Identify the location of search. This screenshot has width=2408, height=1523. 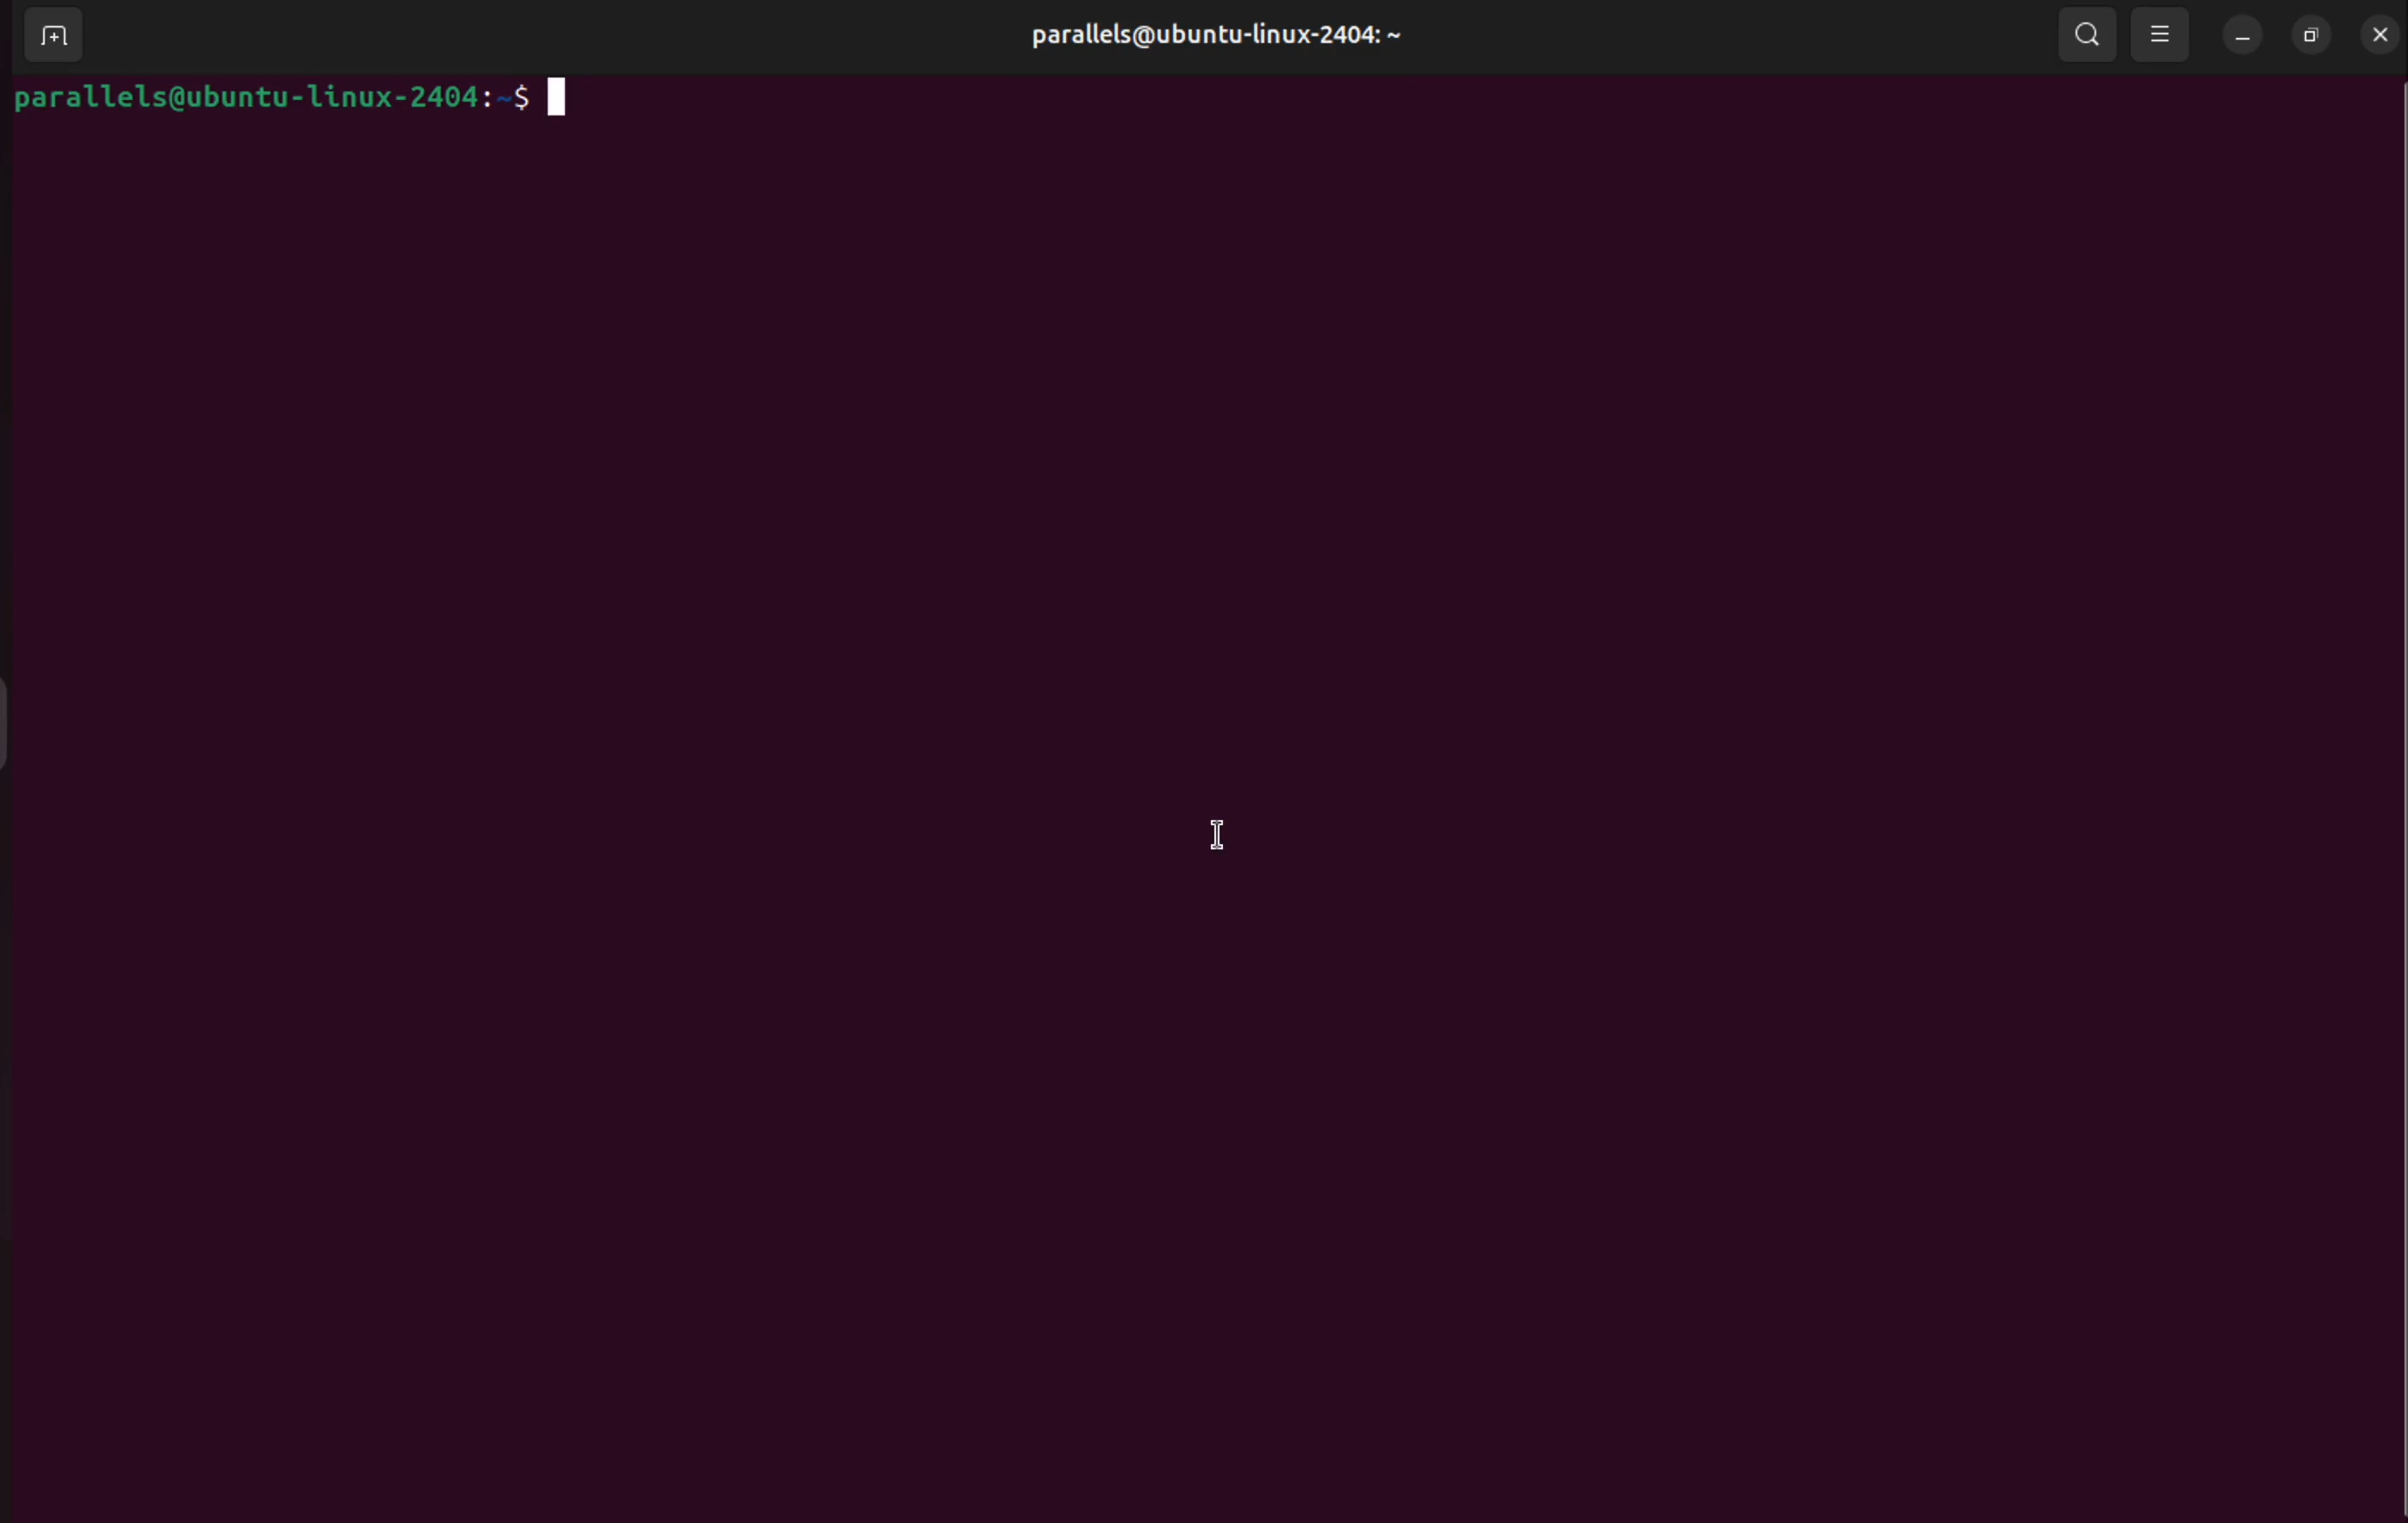
(2088, 38).